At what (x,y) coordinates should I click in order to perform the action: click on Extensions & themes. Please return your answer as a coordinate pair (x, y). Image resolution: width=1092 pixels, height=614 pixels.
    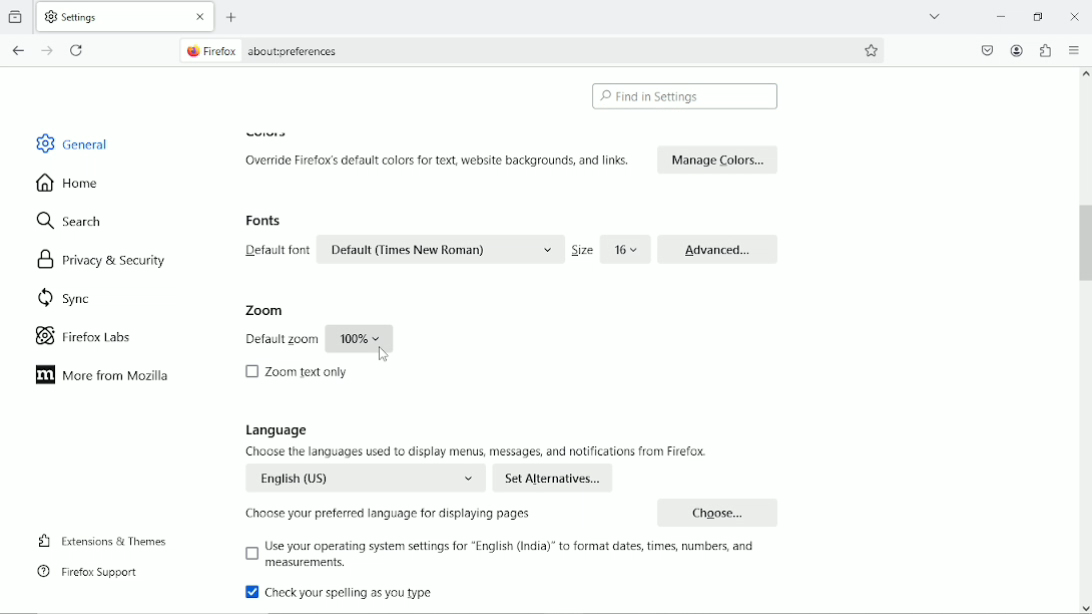
    Looking at the image, I should click on (102, 540).